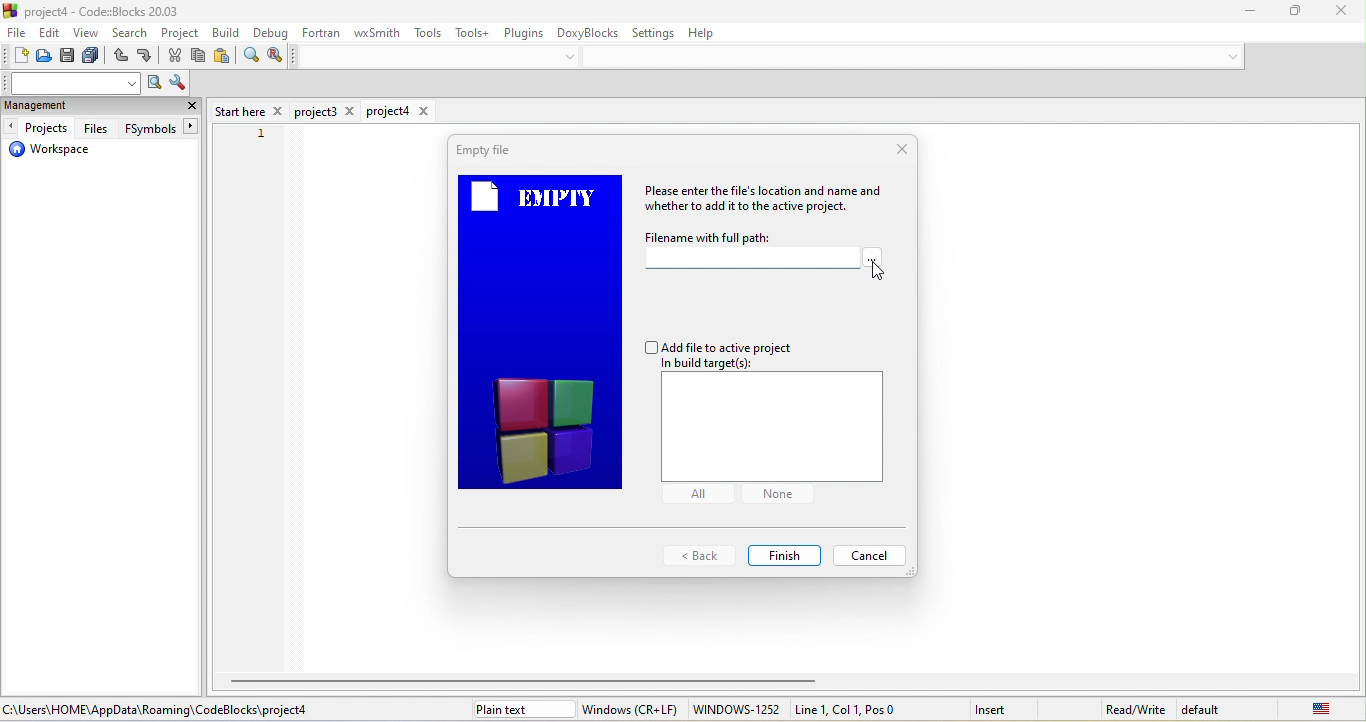 The width and height of the screenshot is (1366, 722). Describe the element at coordinates (521, 709) in the screenshot. I see `plain text` at that location.